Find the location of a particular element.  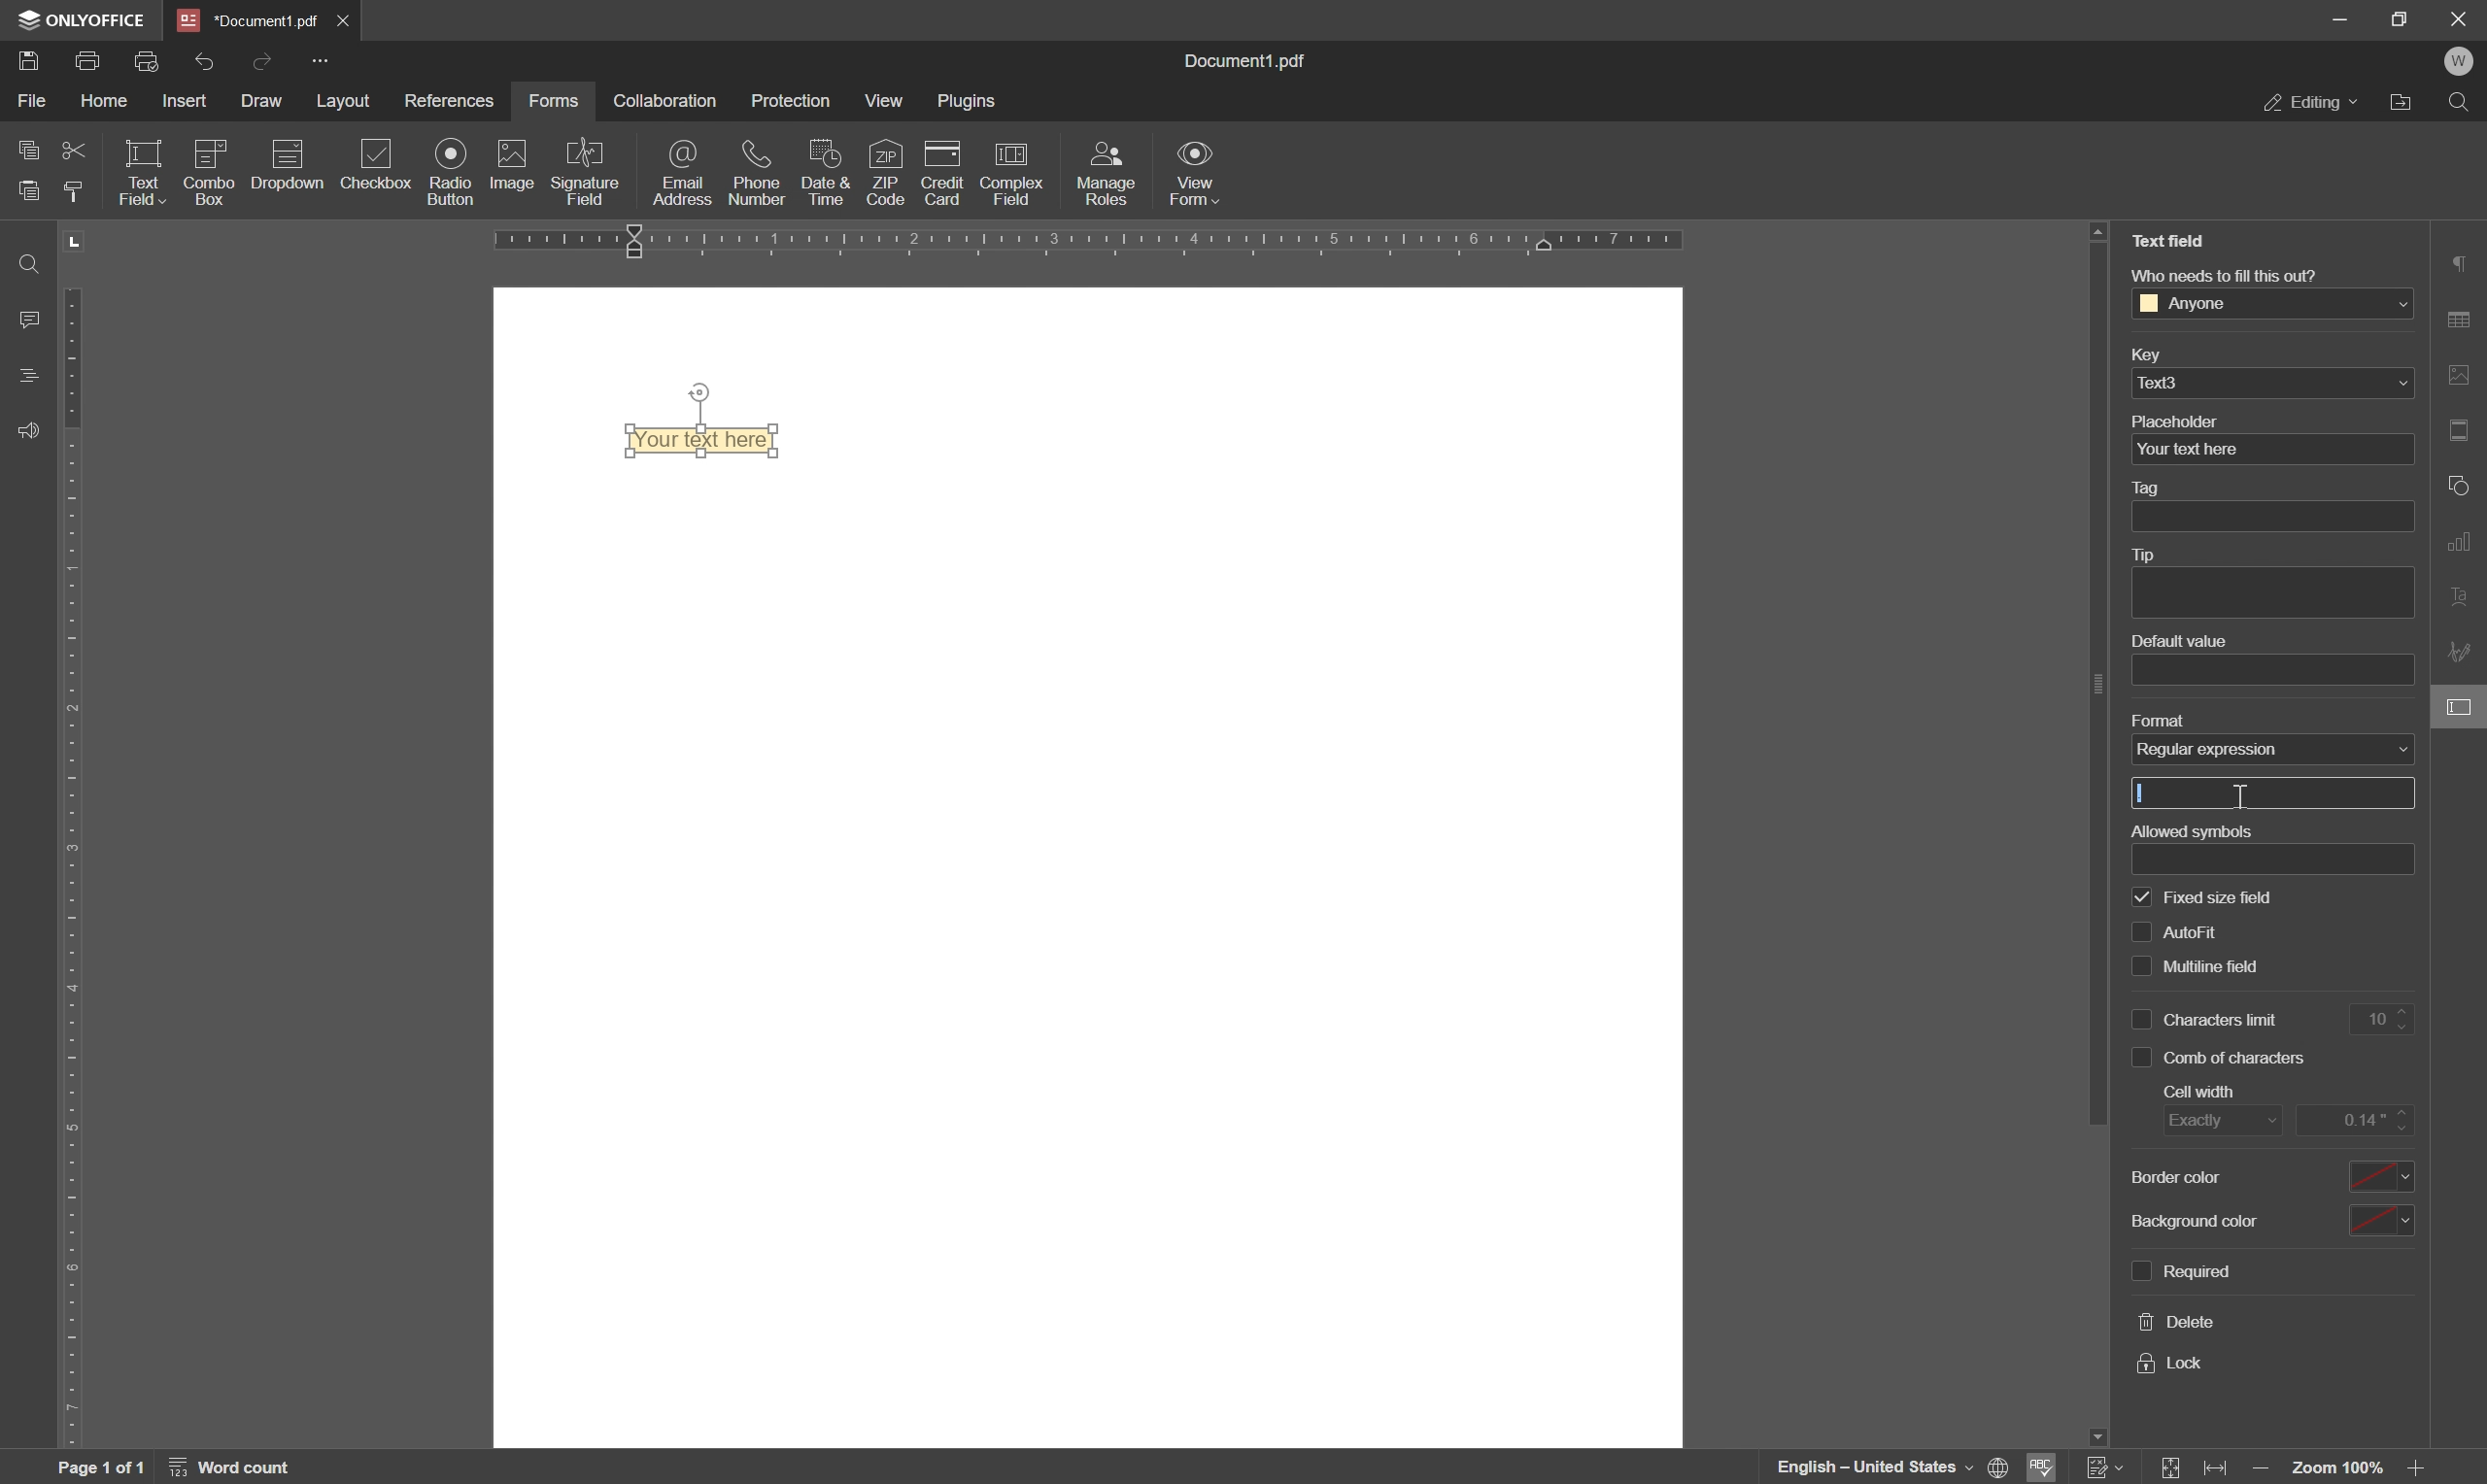

background color is located at coordinates (2207, 1219).